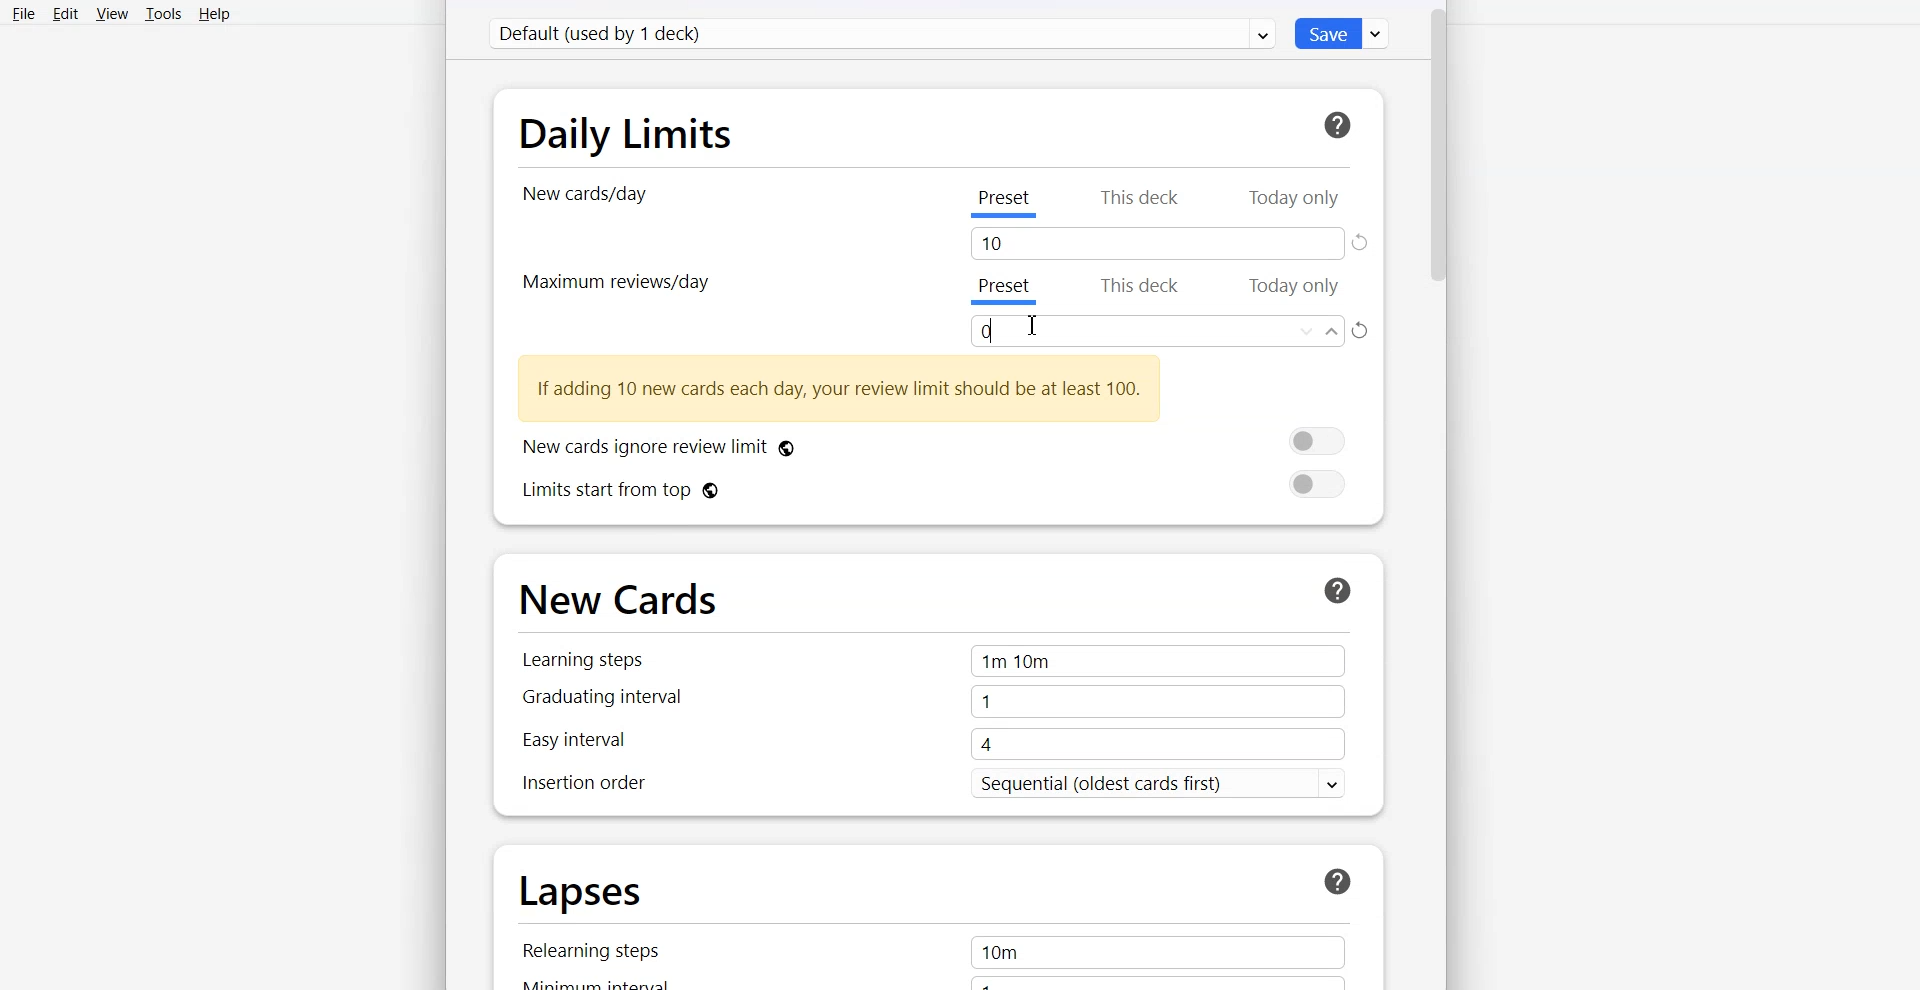 Image resolution: width=1920 pixels, height=990 pixels. Describe the element at coordinates (884, 34) in the screenshot. I see `Default` at that location.